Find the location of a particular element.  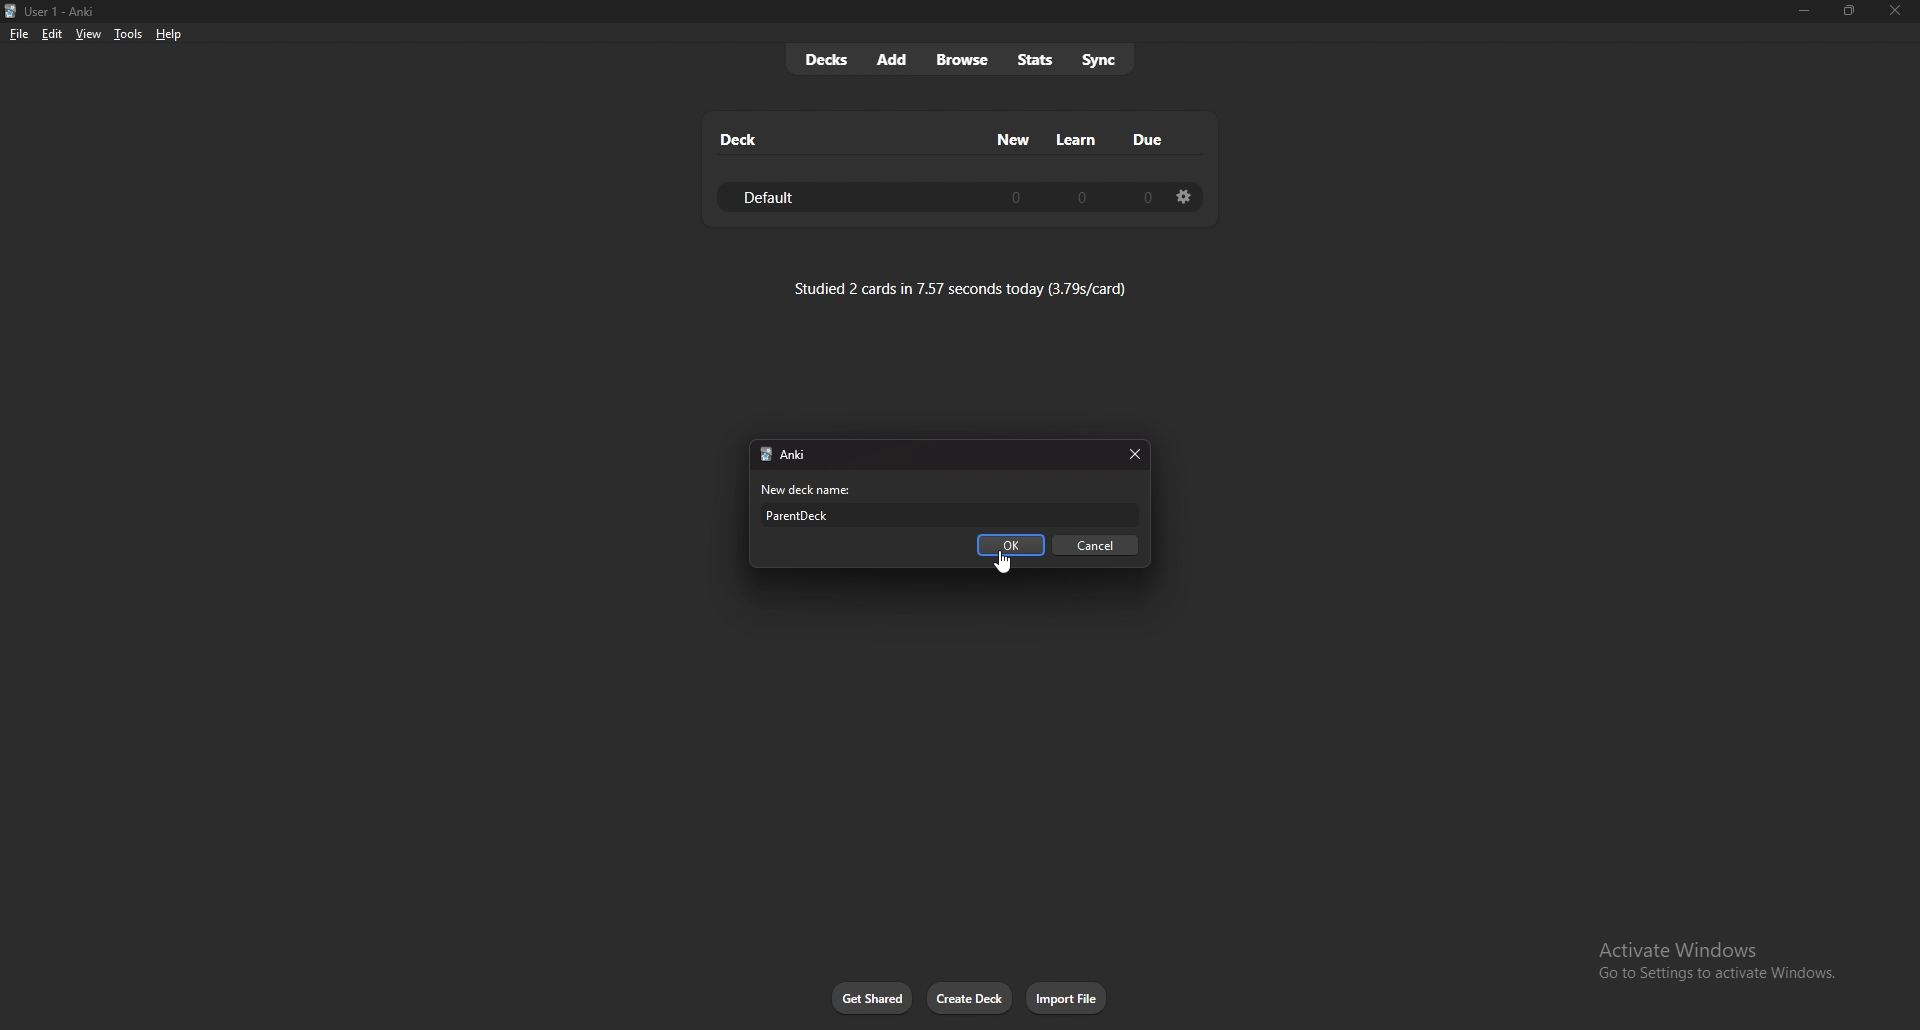

studied 2 cards in 7.57 seconds today (3.79s/card) is located at coordinates (961, 288).